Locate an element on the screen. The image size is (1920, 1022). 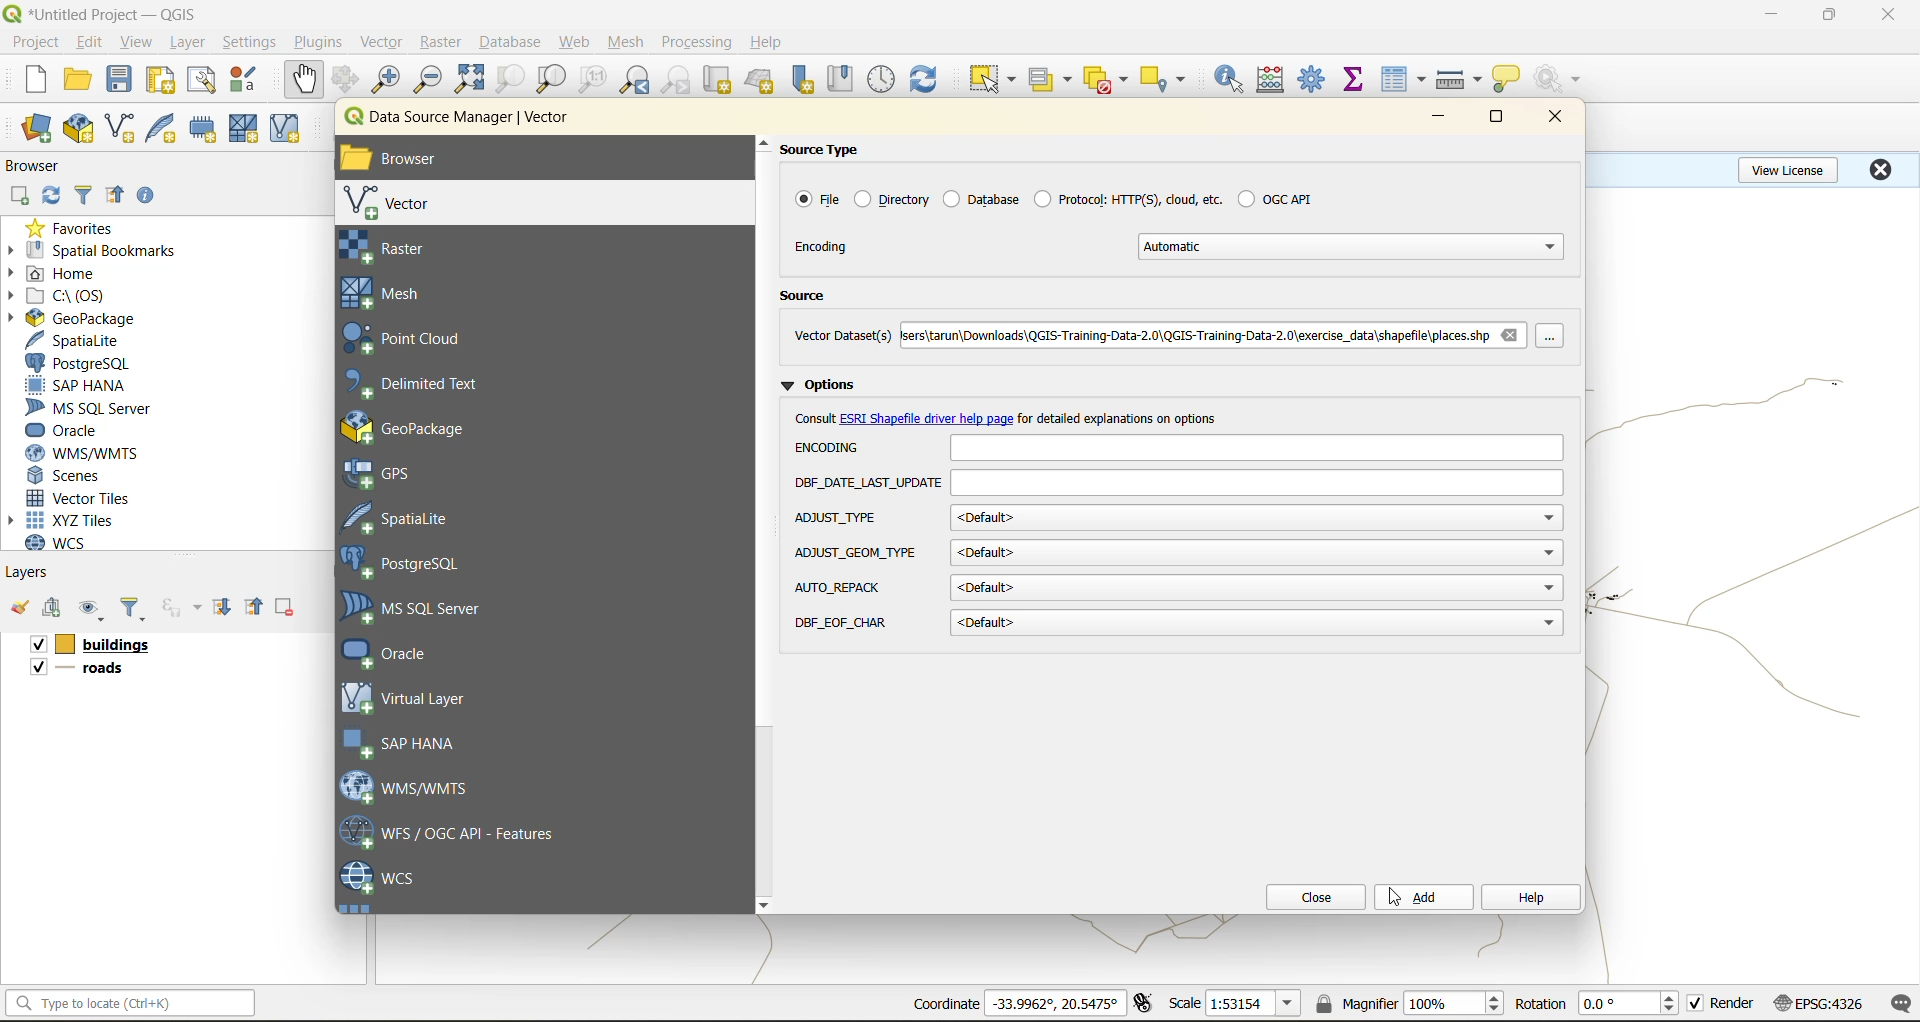
scenes is located at coordinates (66, 476).